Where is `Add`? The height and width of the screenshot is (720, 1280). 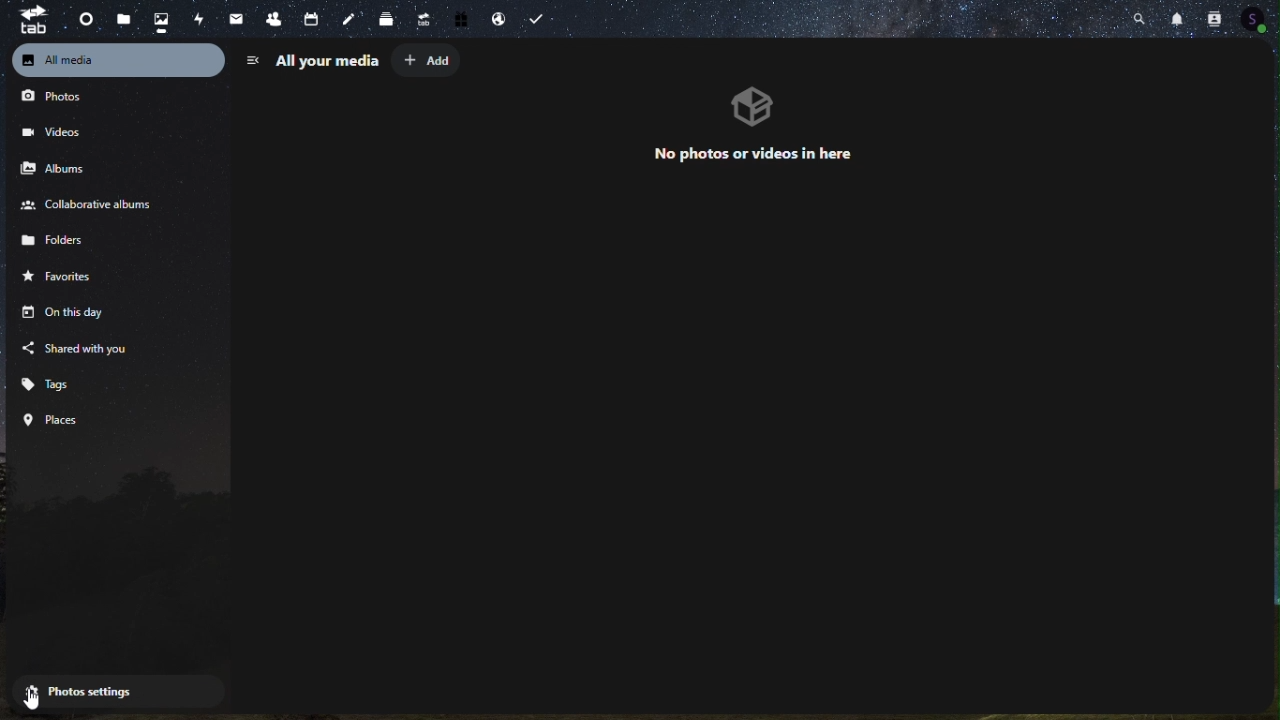 Add is located at coordinates (428, 62).